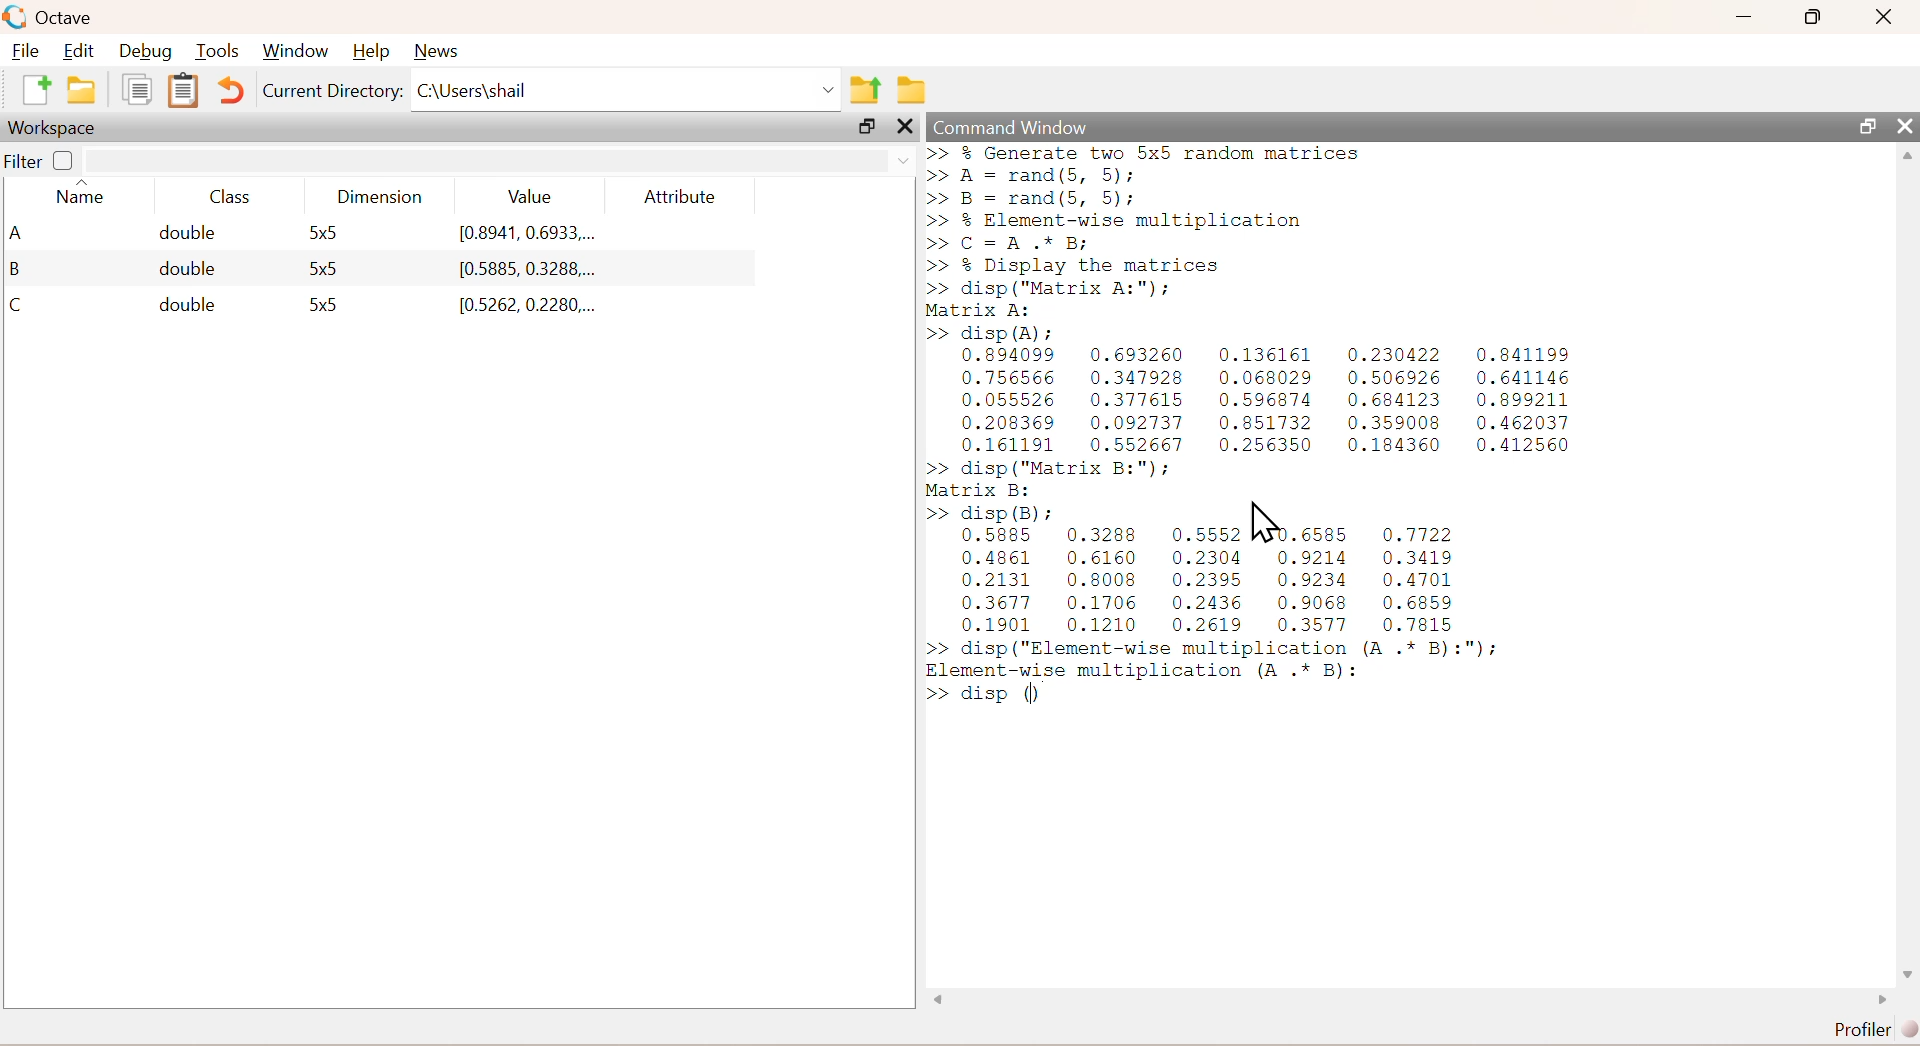 Image resolution: width=1920 pixels, height=1046 pixels. Describe the element at coordinates (528, 194) in the screenshot. I see `Value` at that location.